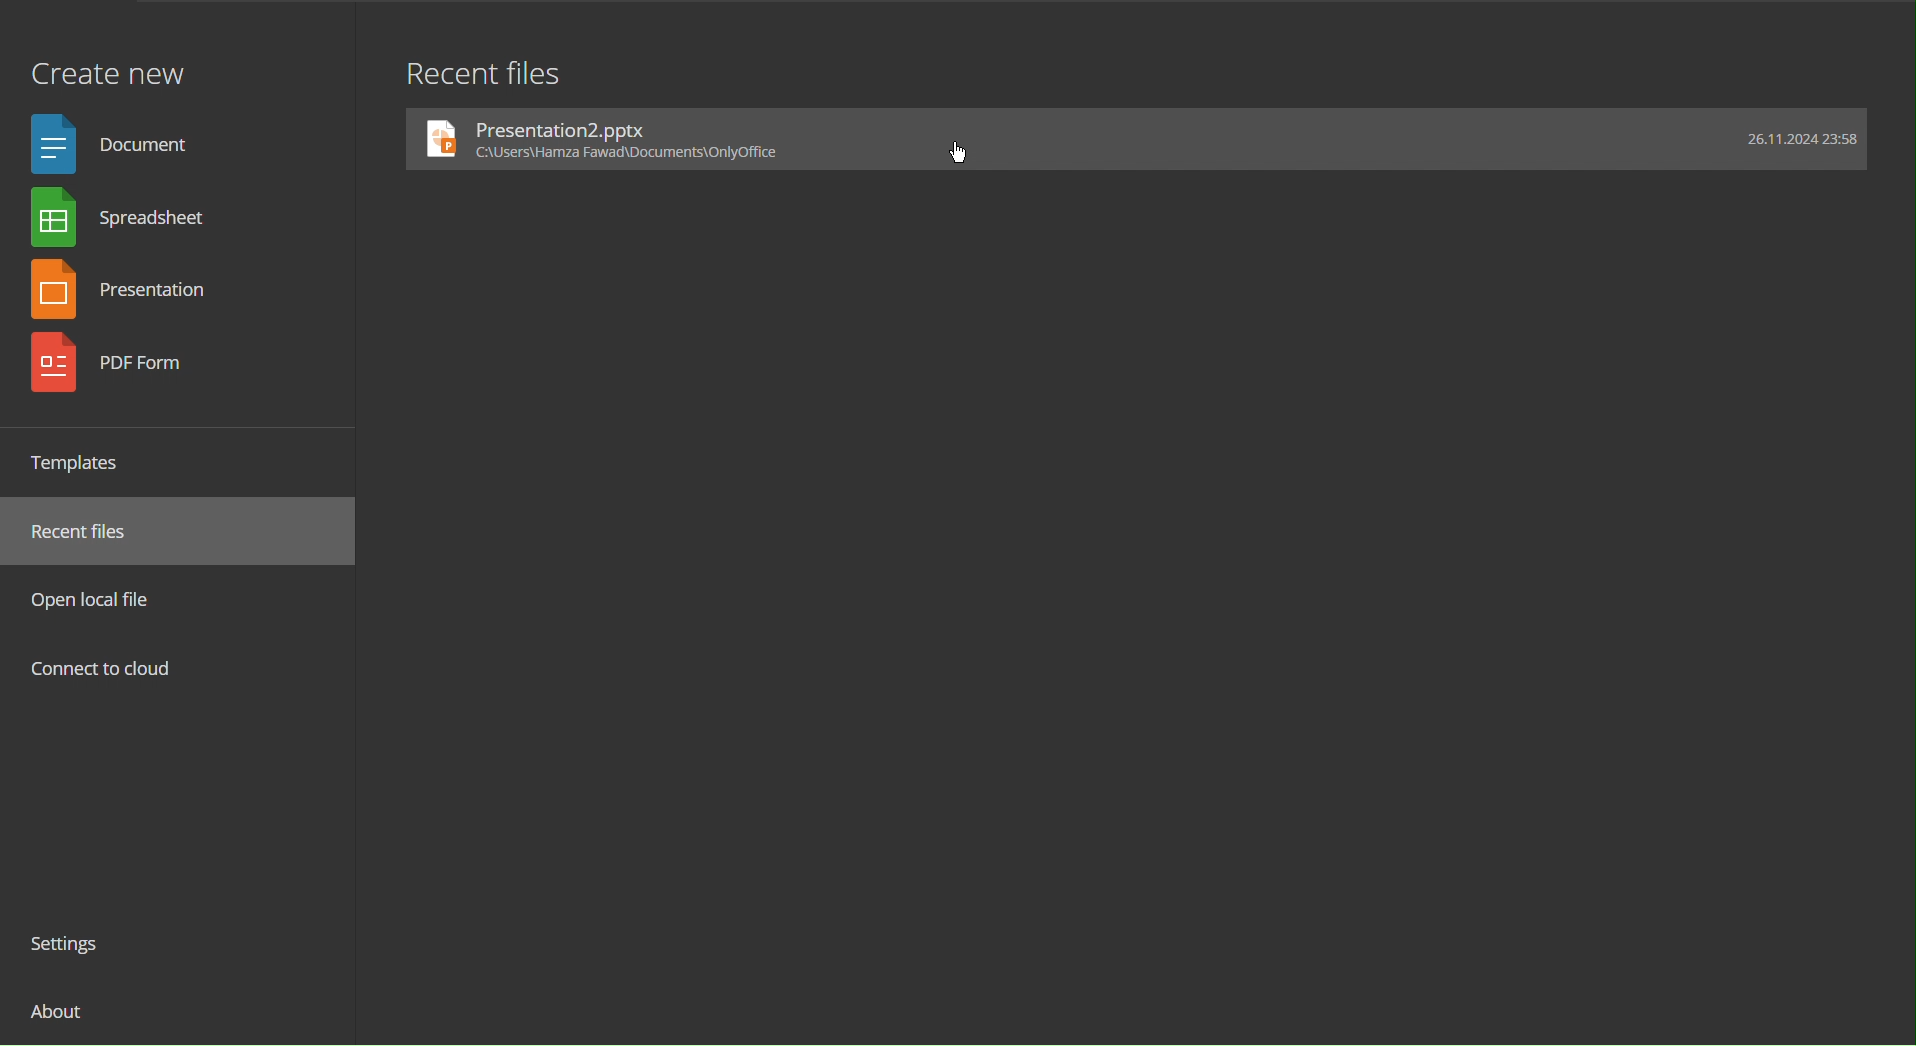  I want to click on Open Local File, so click(98, 599).